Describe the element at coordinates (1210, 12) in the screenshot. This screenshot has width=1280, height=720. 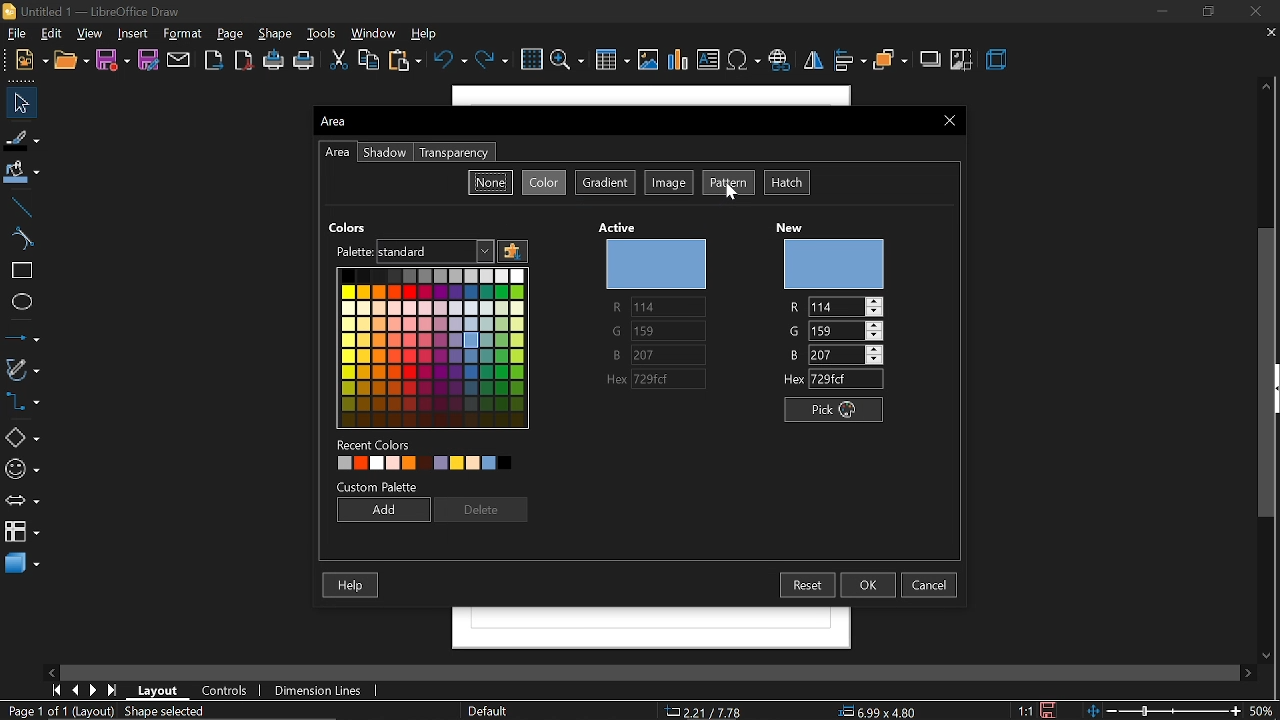
I see `restore down` at that location.